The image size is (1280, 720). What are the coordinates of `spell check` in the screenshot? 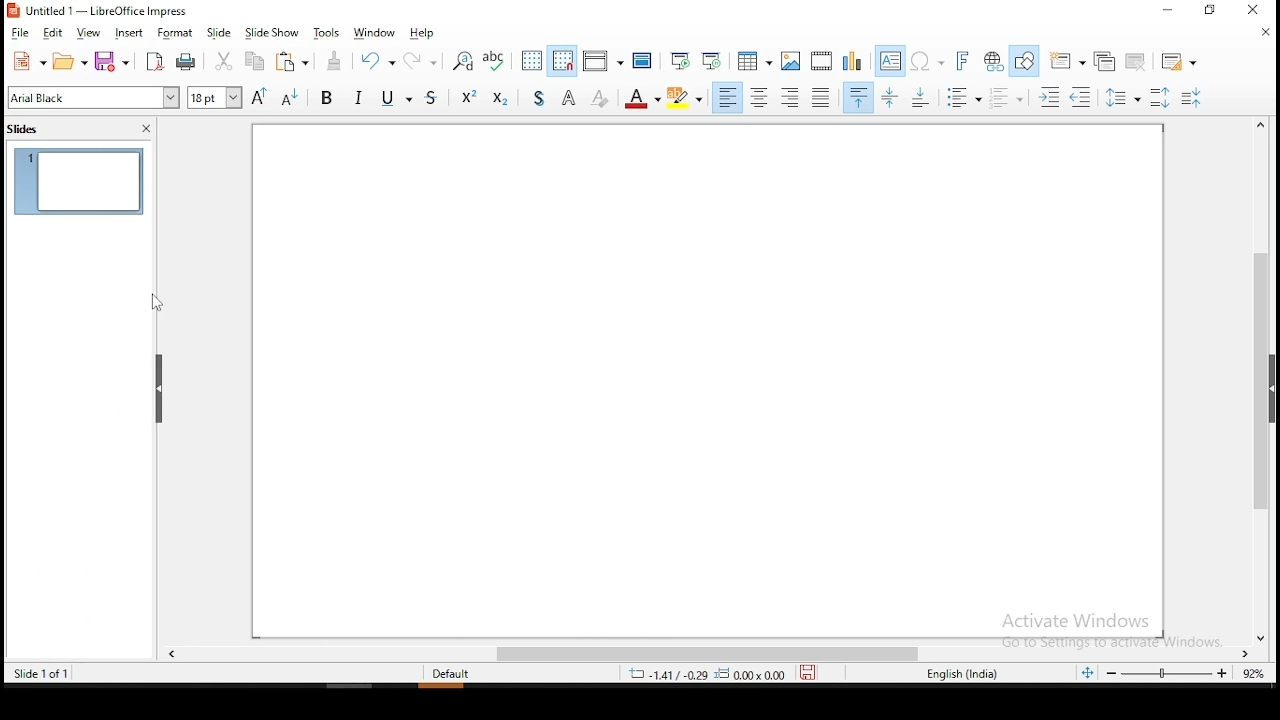 It's located at (496, 61).